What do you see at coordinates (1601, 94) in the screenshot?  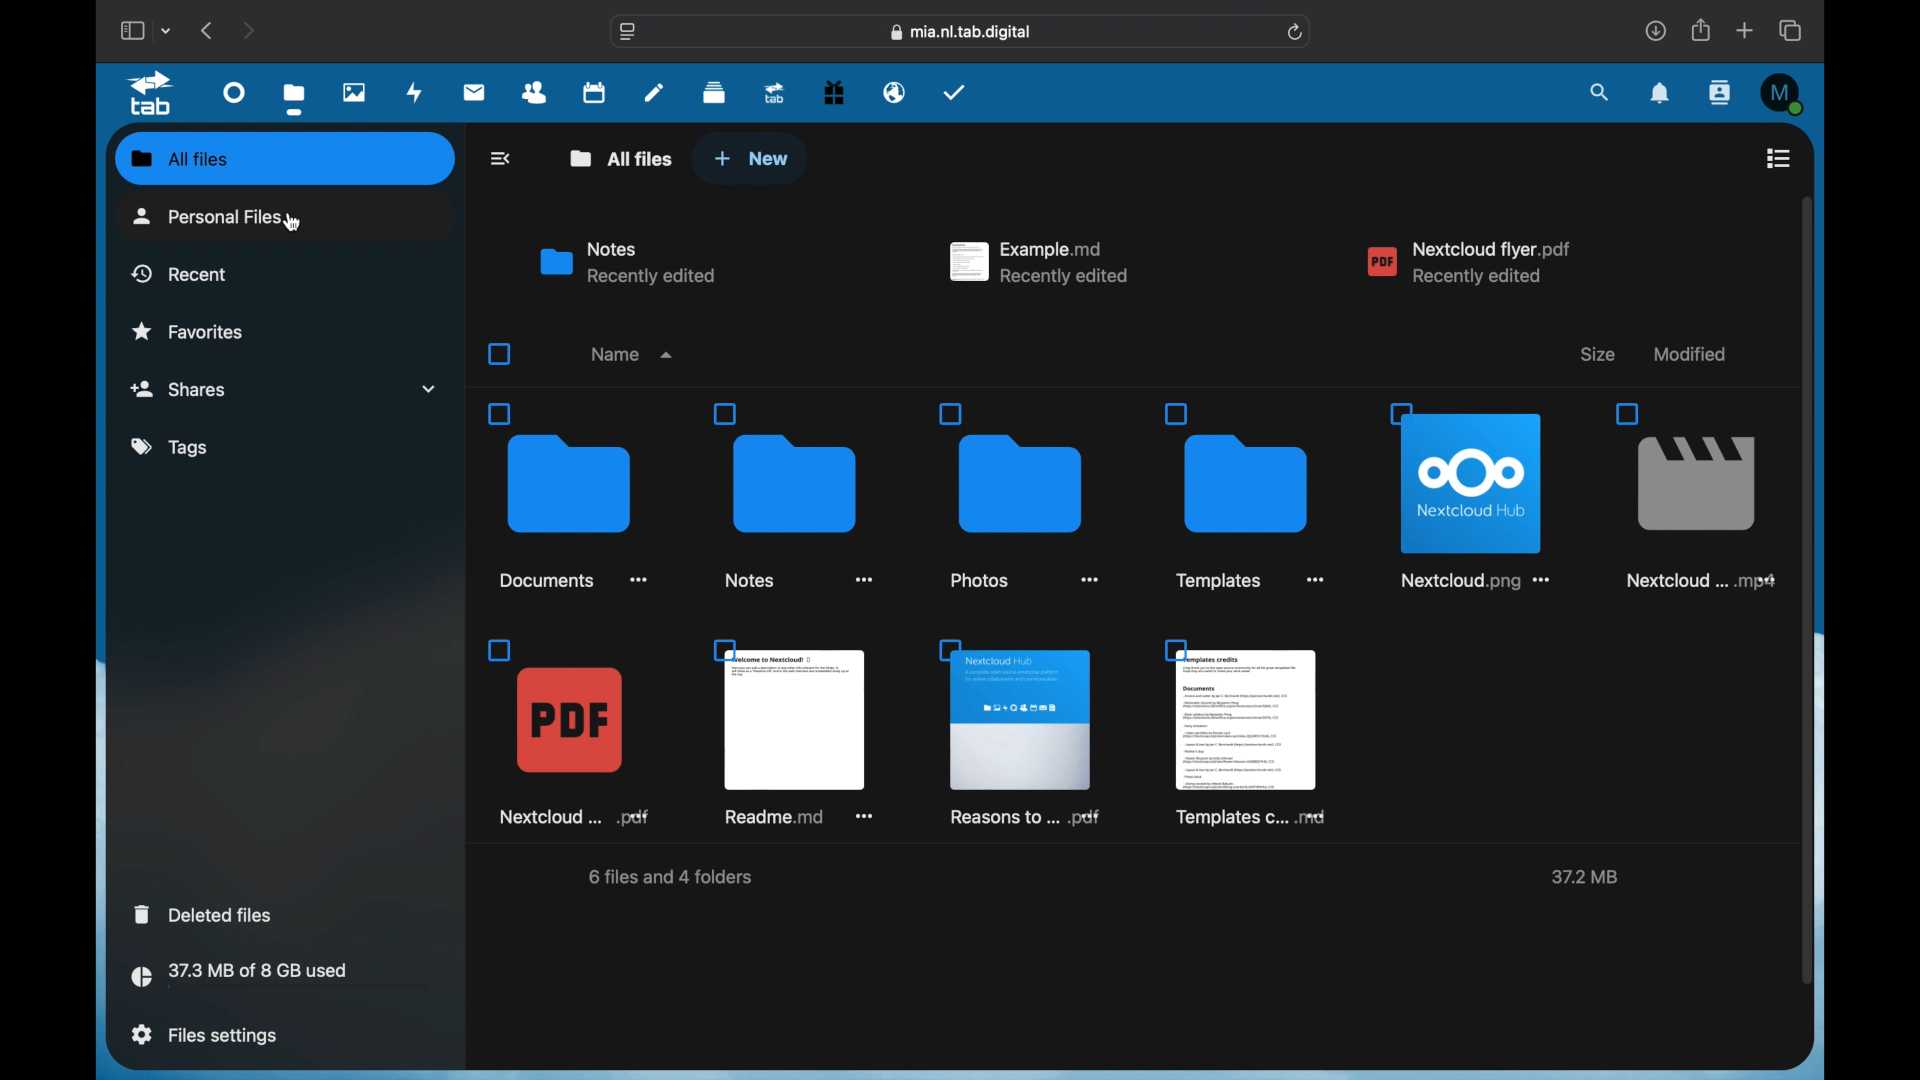 I see `search` at bounding box center [1601, 94].